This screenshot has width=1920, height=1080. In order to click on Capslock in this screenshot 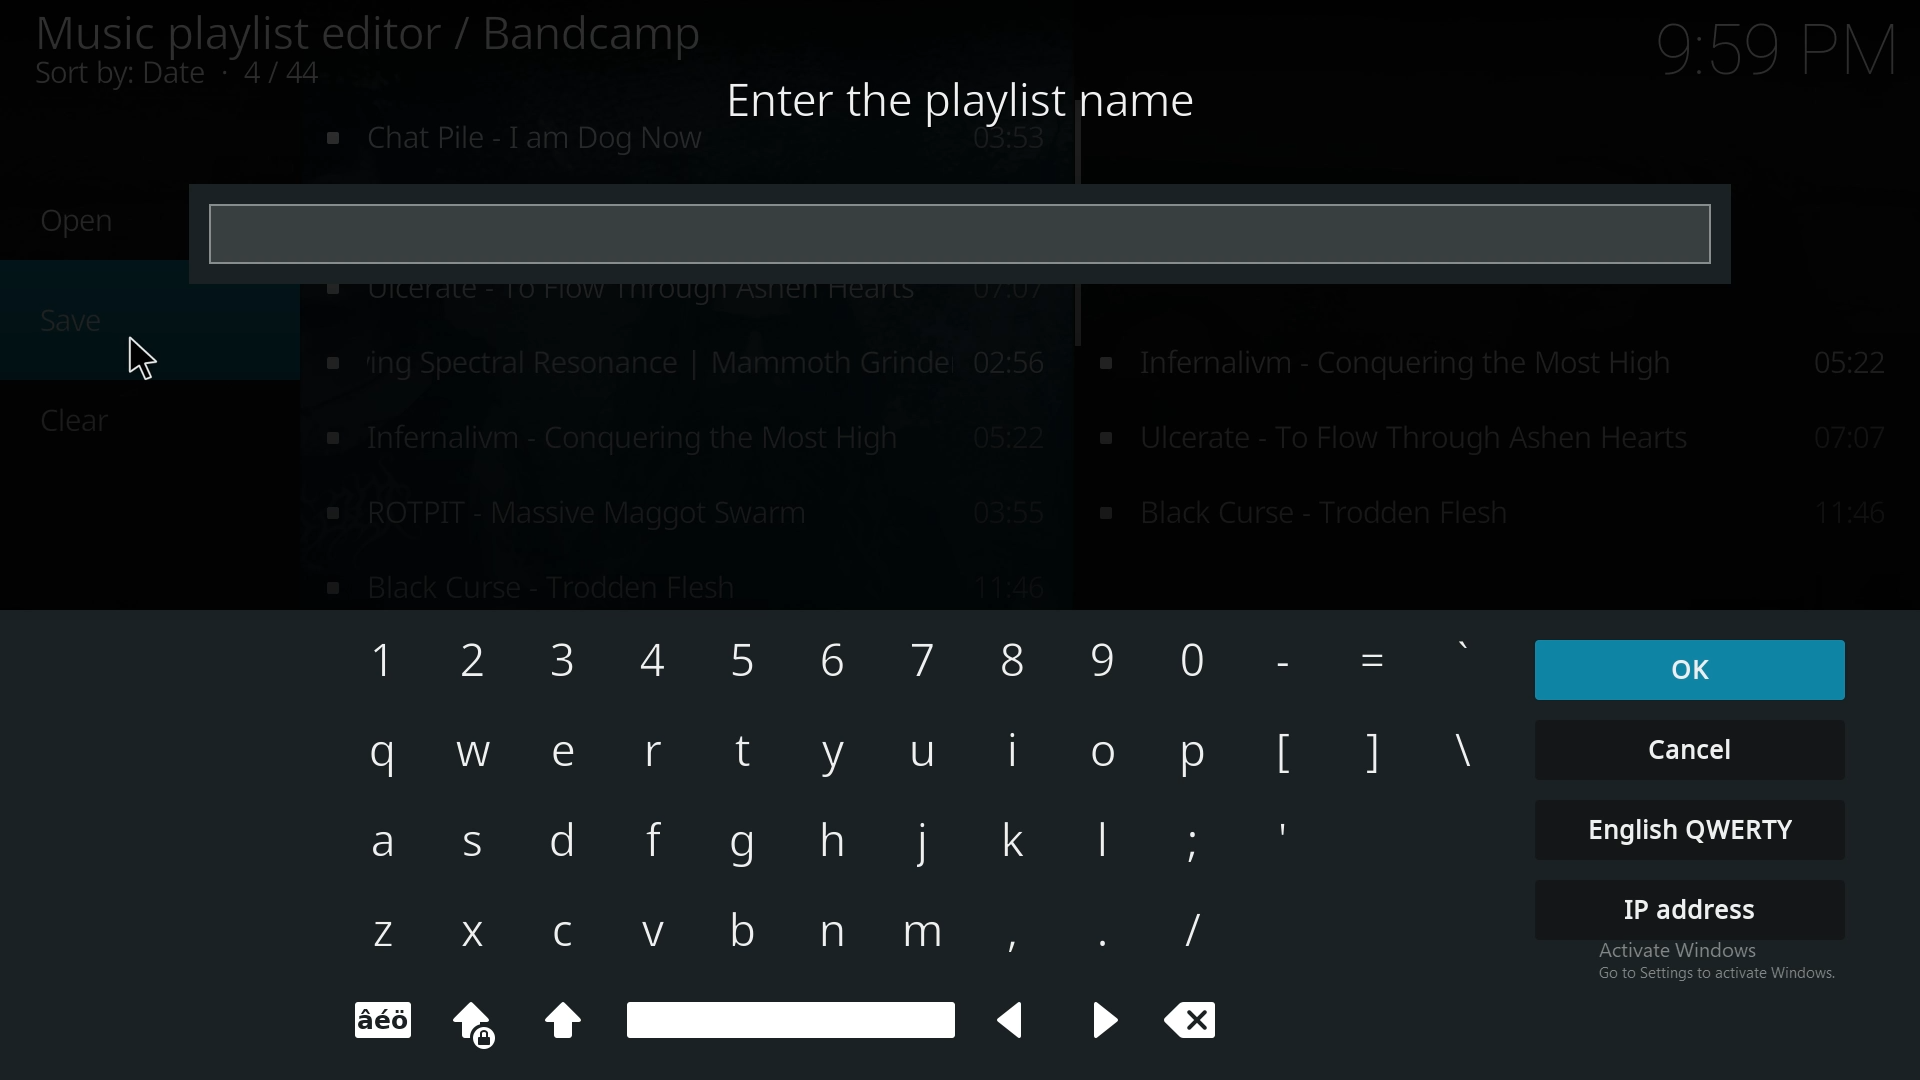, I will do `click(565, 1025)`.